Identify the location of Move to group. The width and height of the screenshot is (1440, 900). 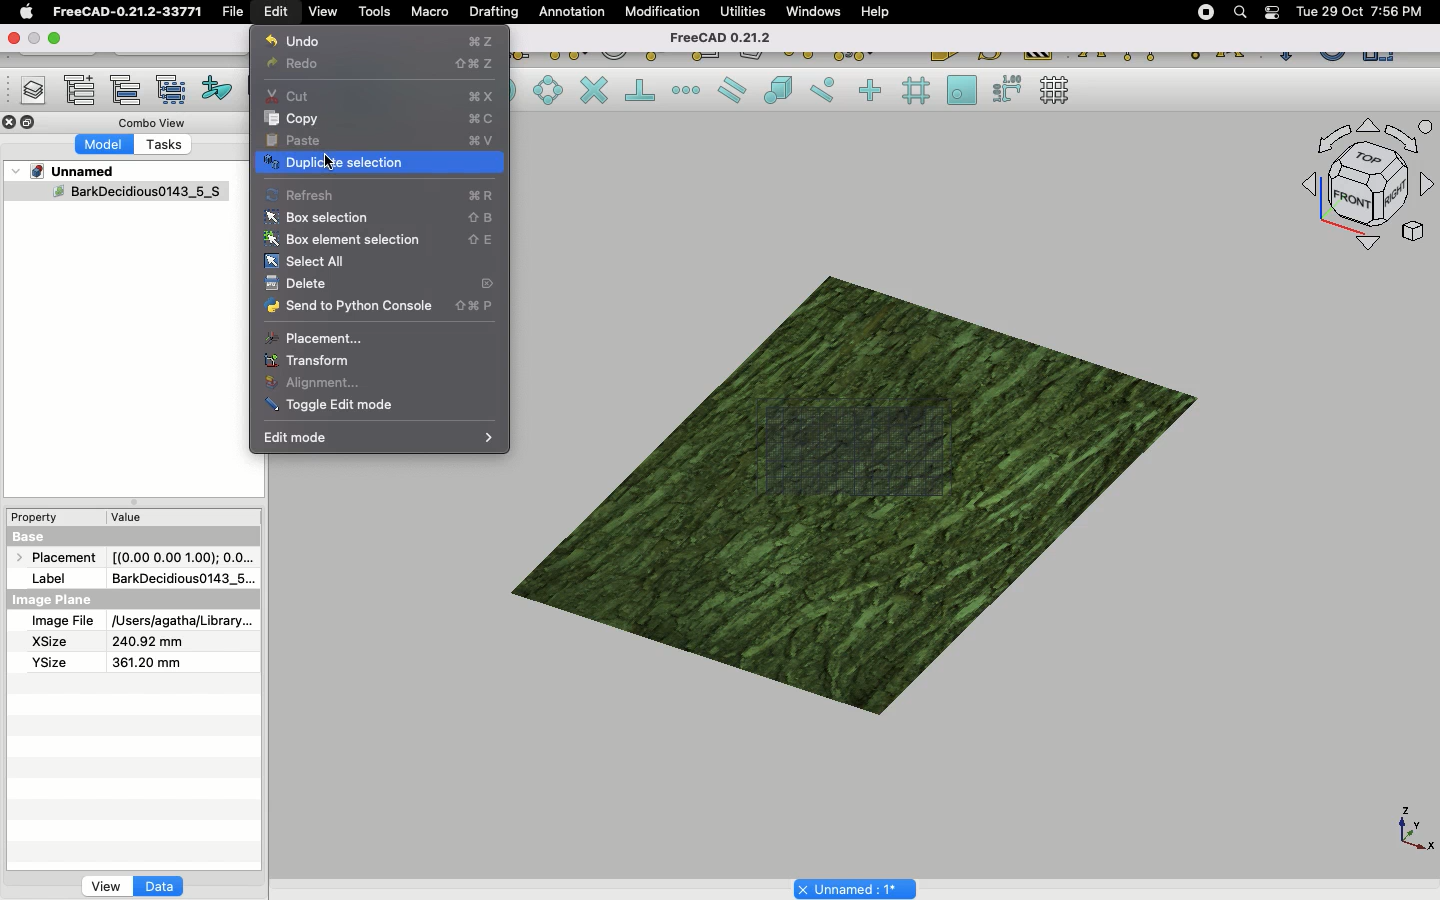
(129, 90).